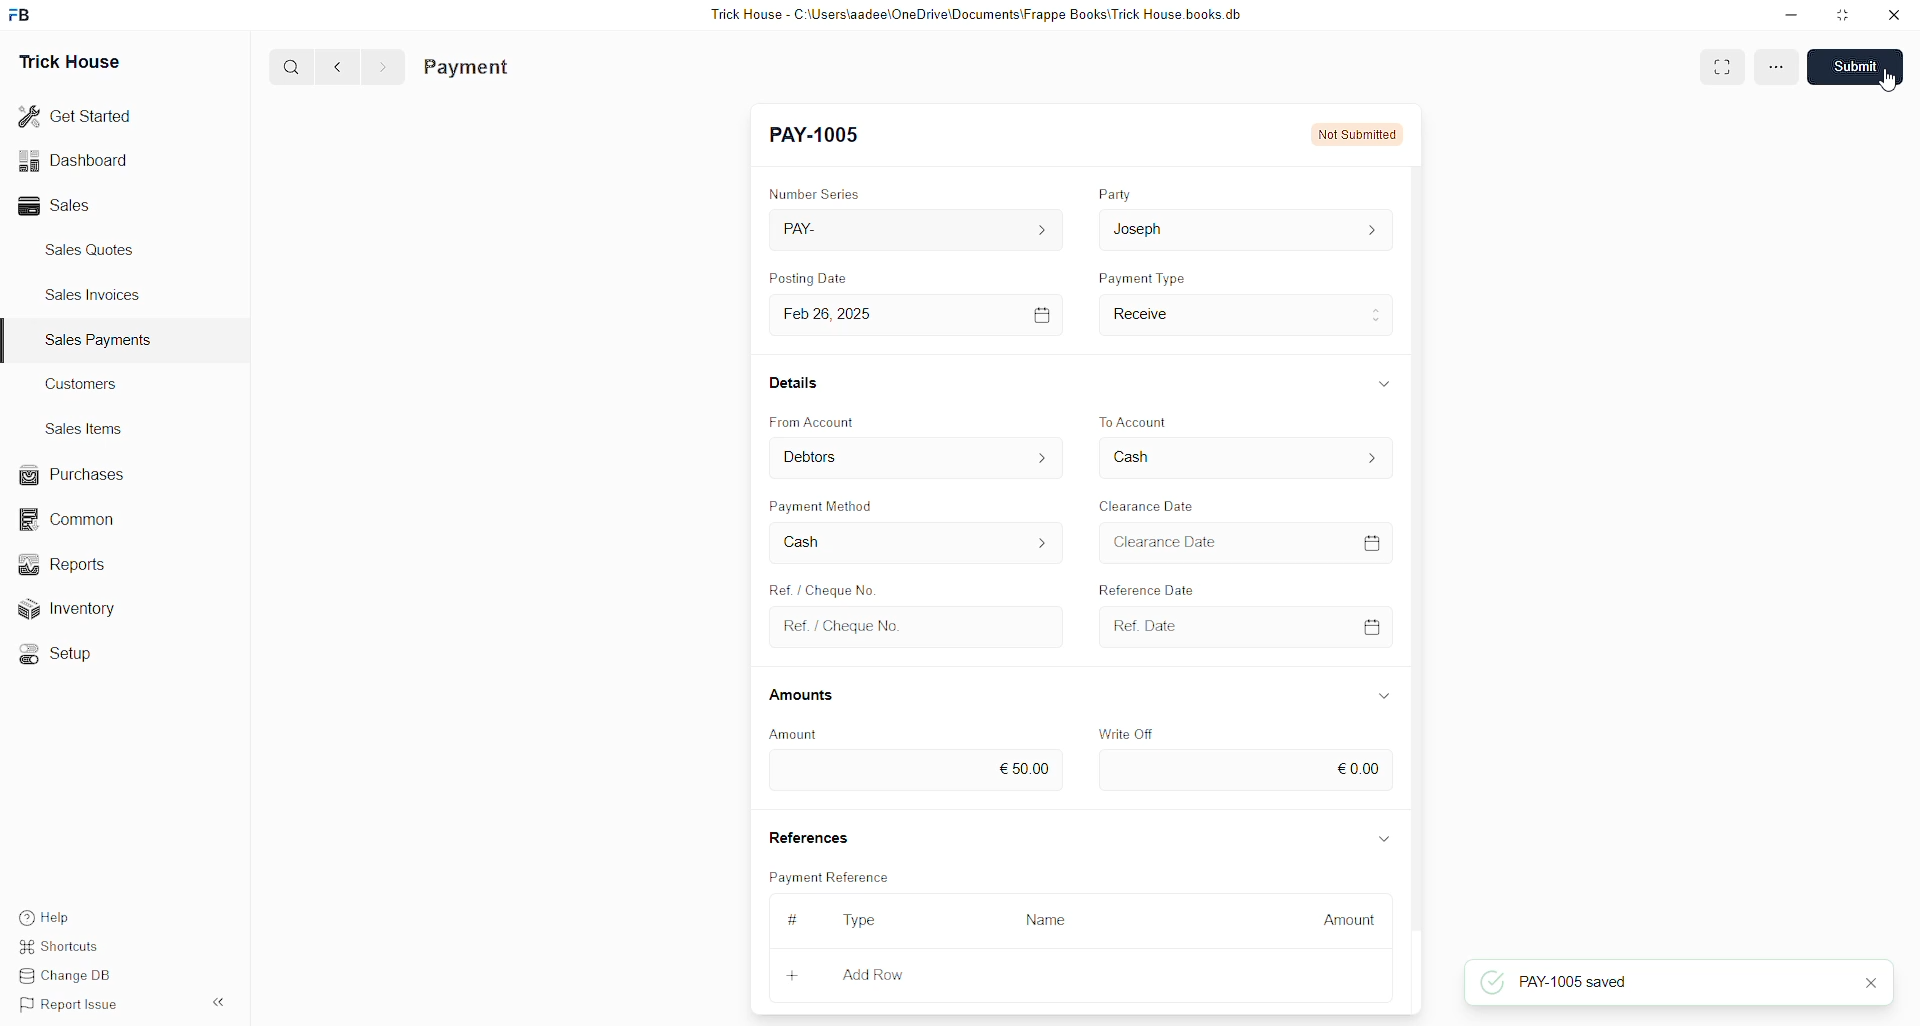 This screenshot has height=1026, width=1920. Describe the element at coordinates (87, 383) in the screenshot. I see `Customers` at that location.